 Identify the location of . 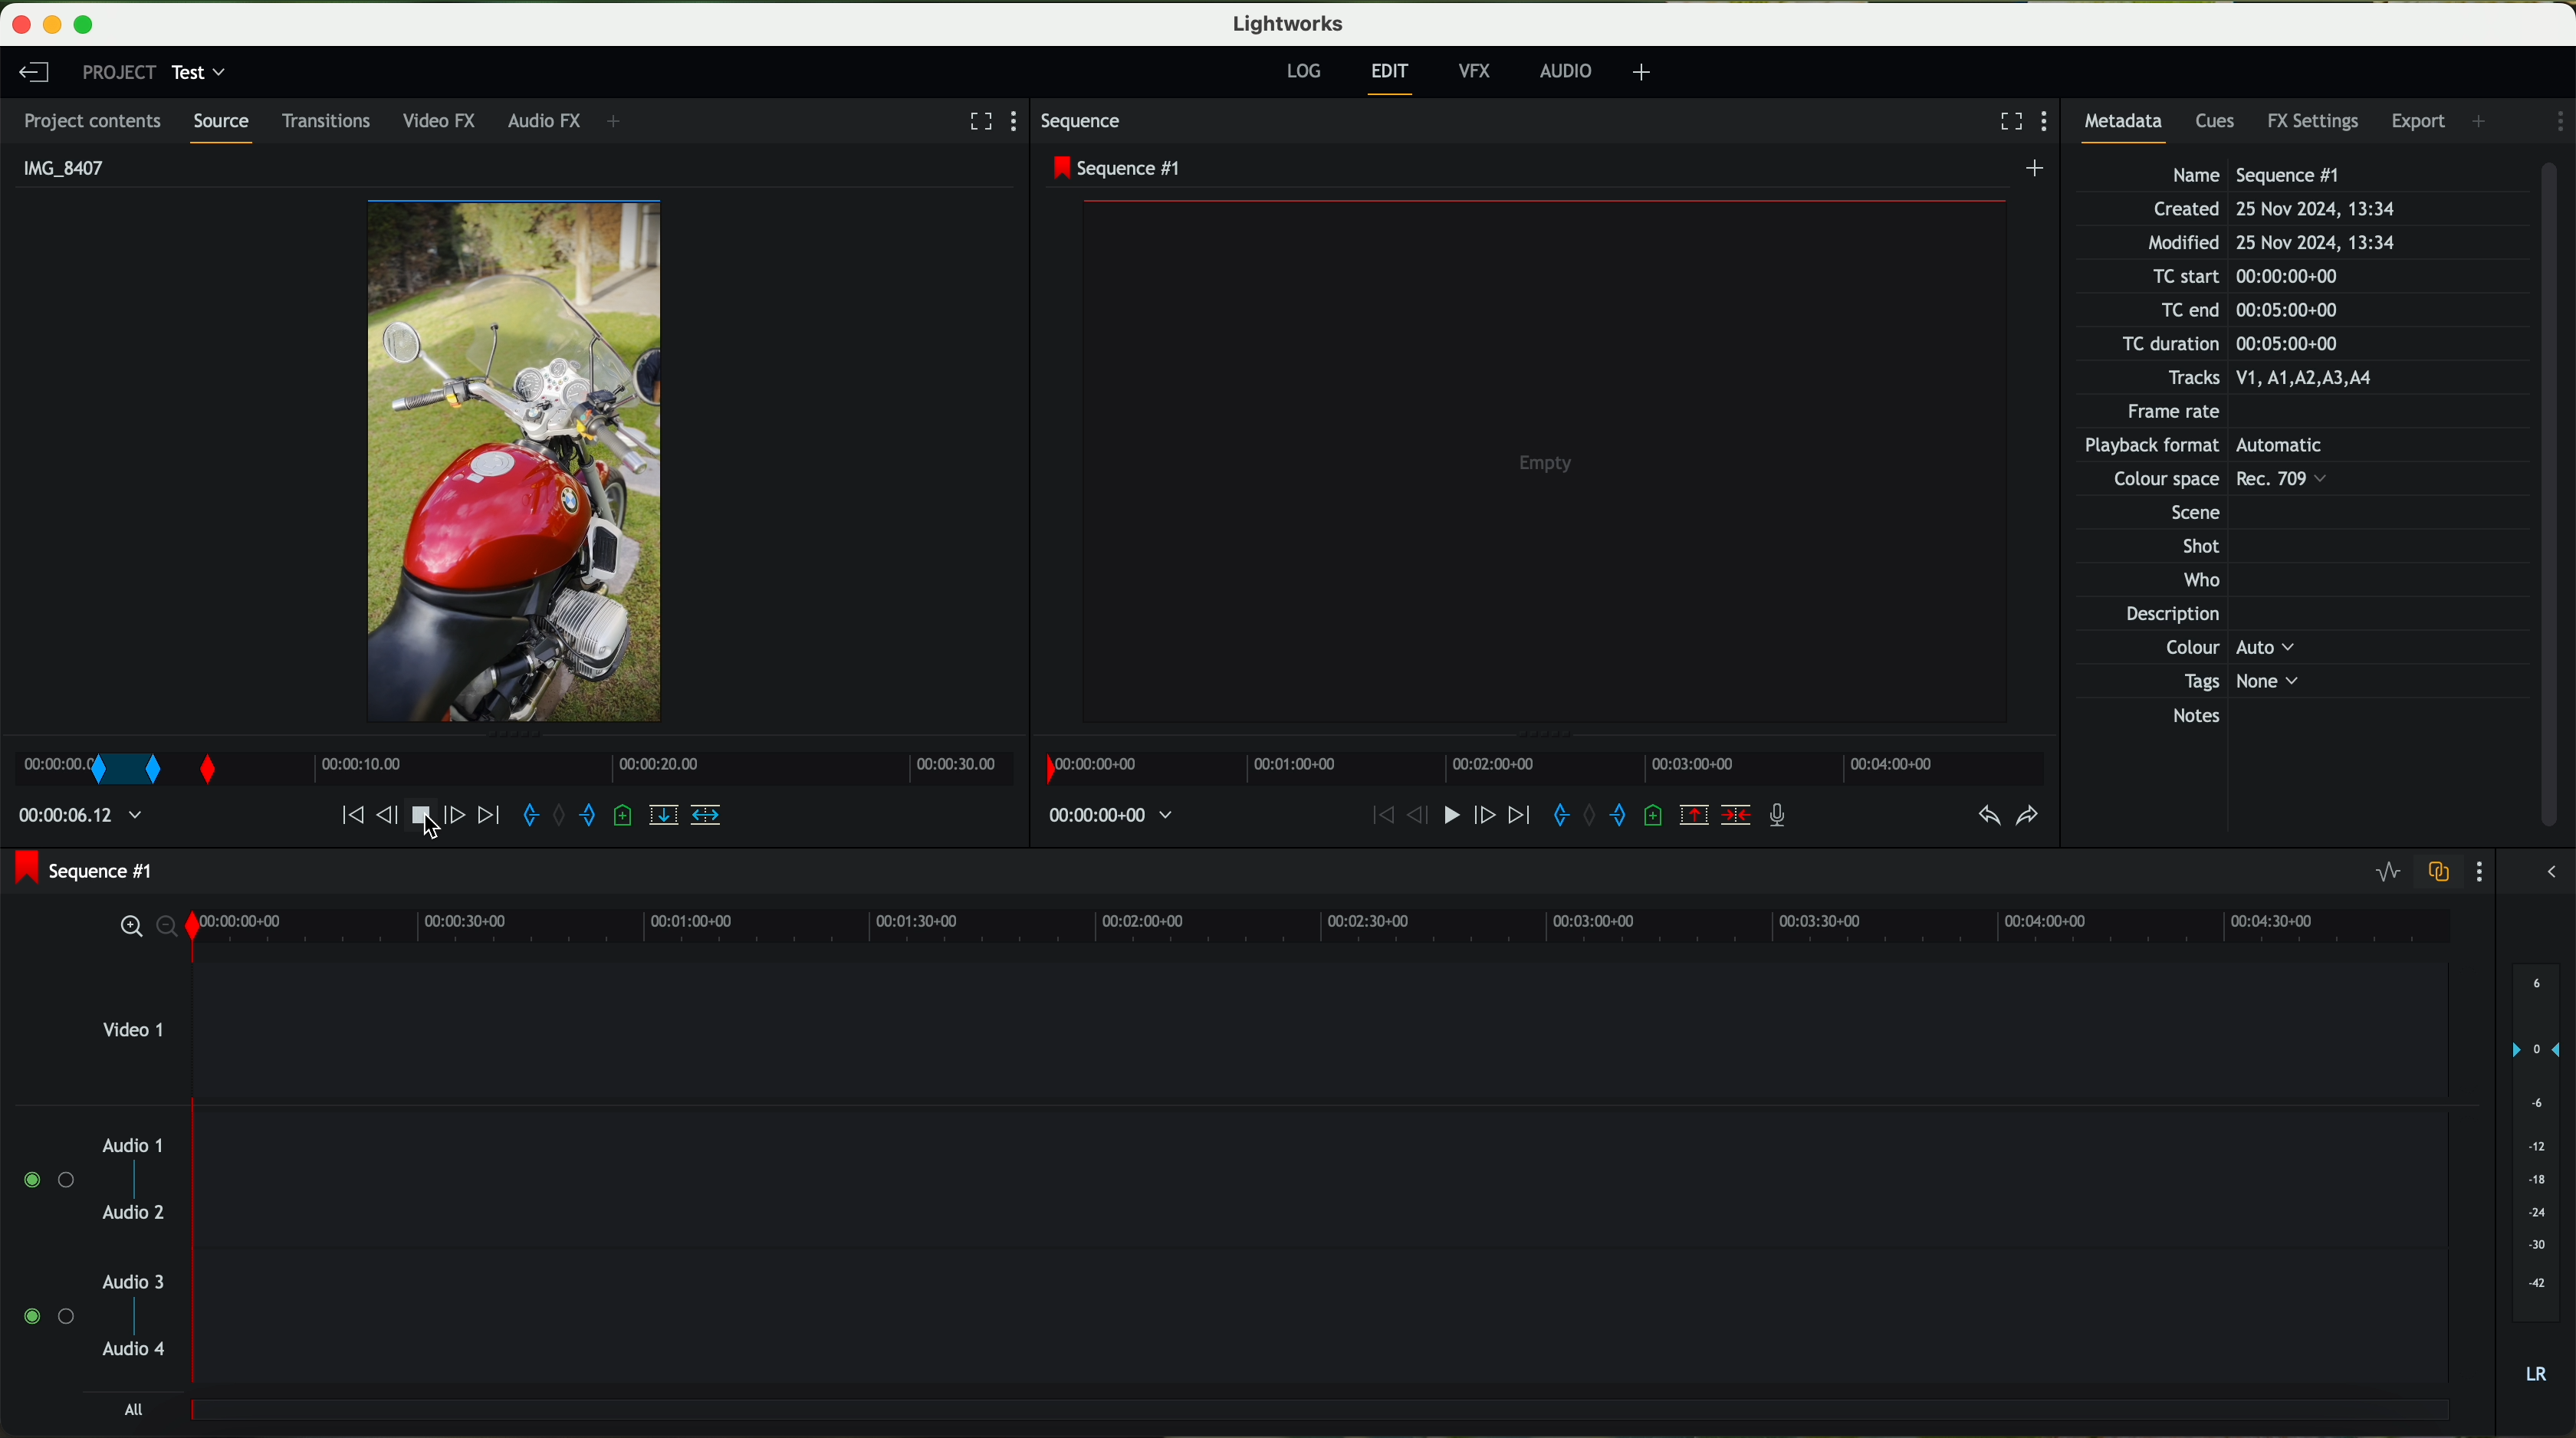
(2226, 648).